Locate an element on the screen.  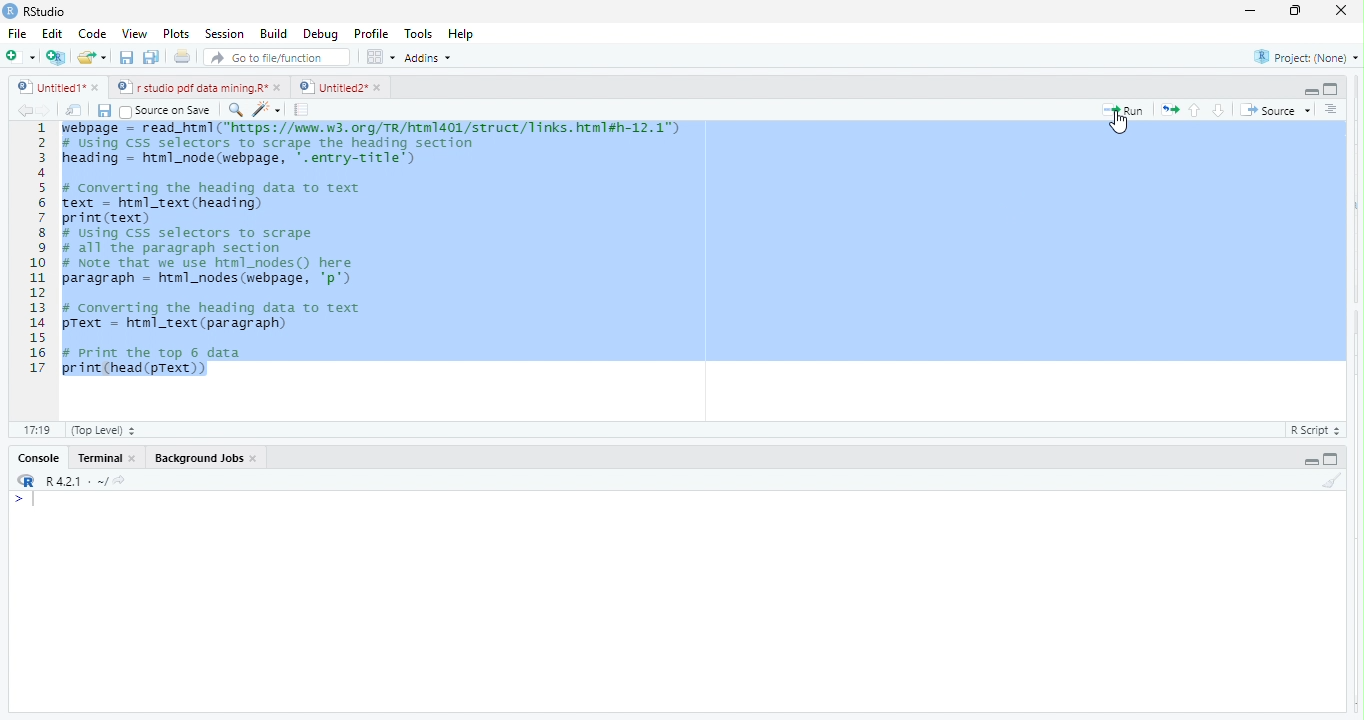
typing cursor is located at coordinates (29, 501).